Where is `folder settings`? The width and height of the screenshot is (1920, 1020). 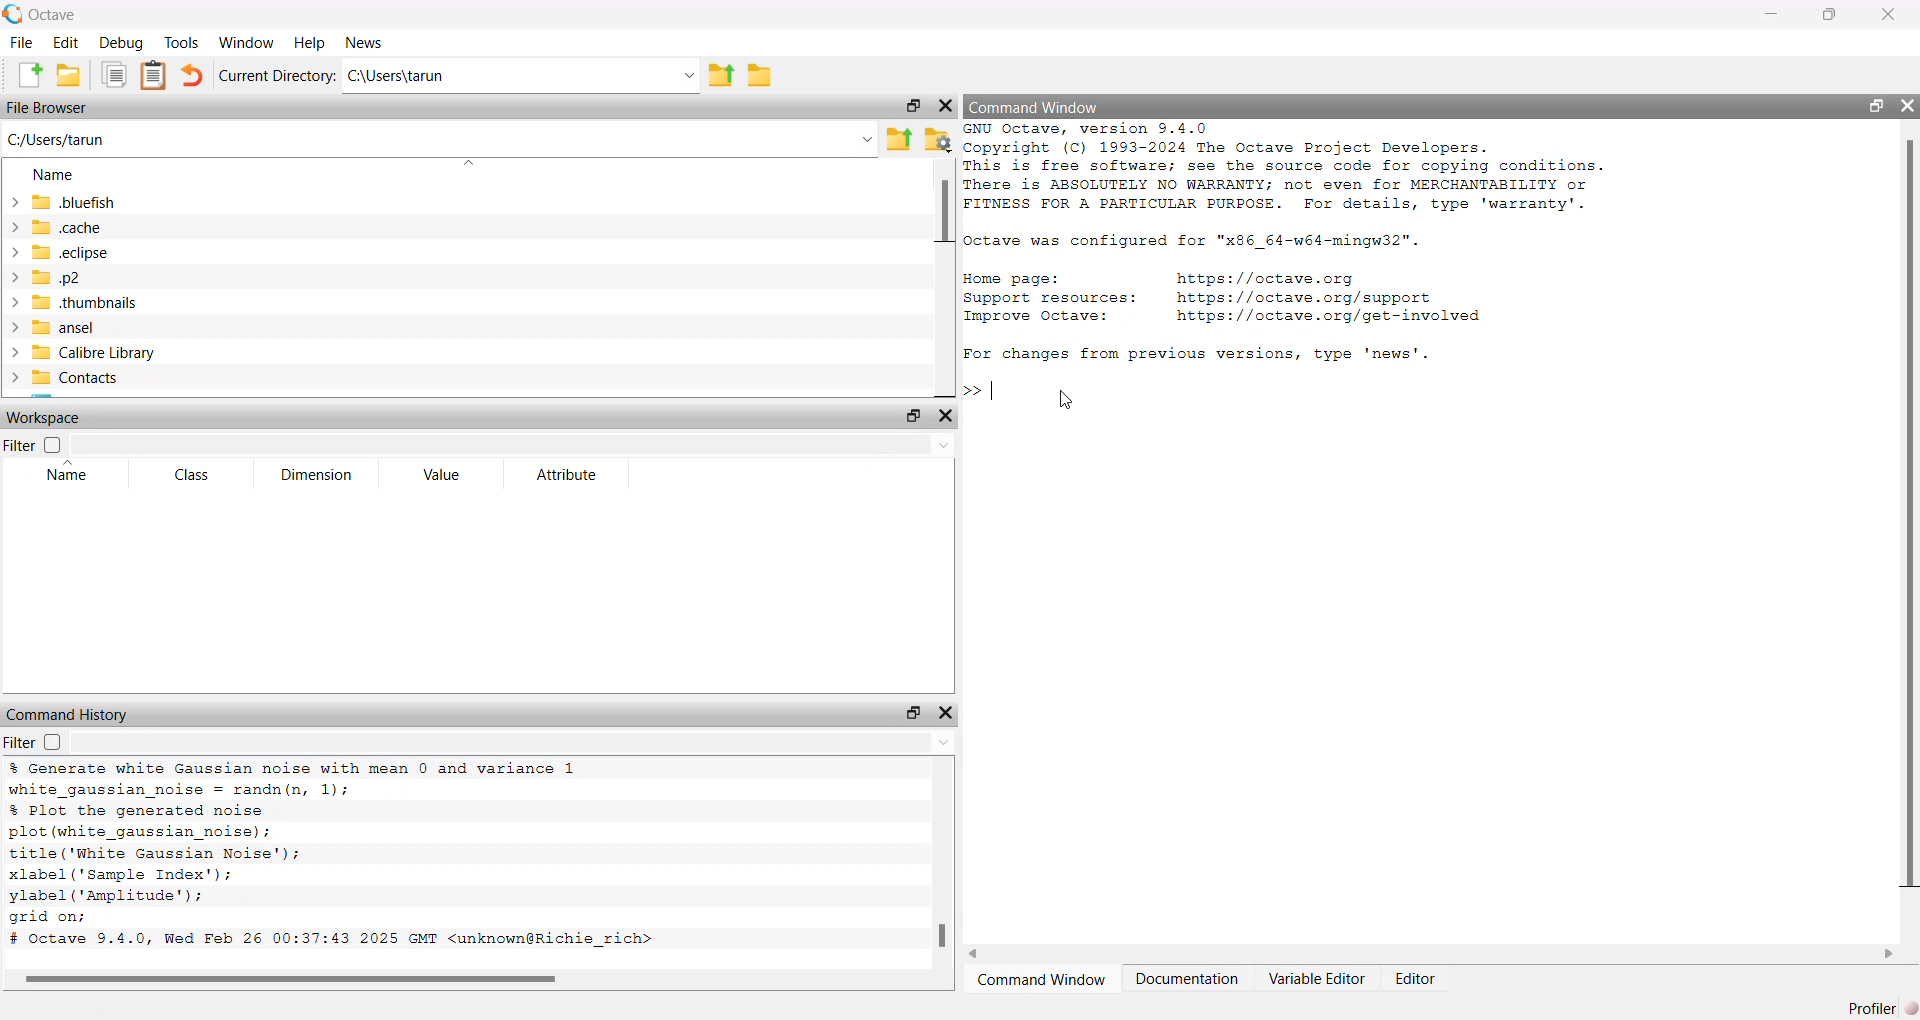
folder settings is located at coordinates (935, 141).